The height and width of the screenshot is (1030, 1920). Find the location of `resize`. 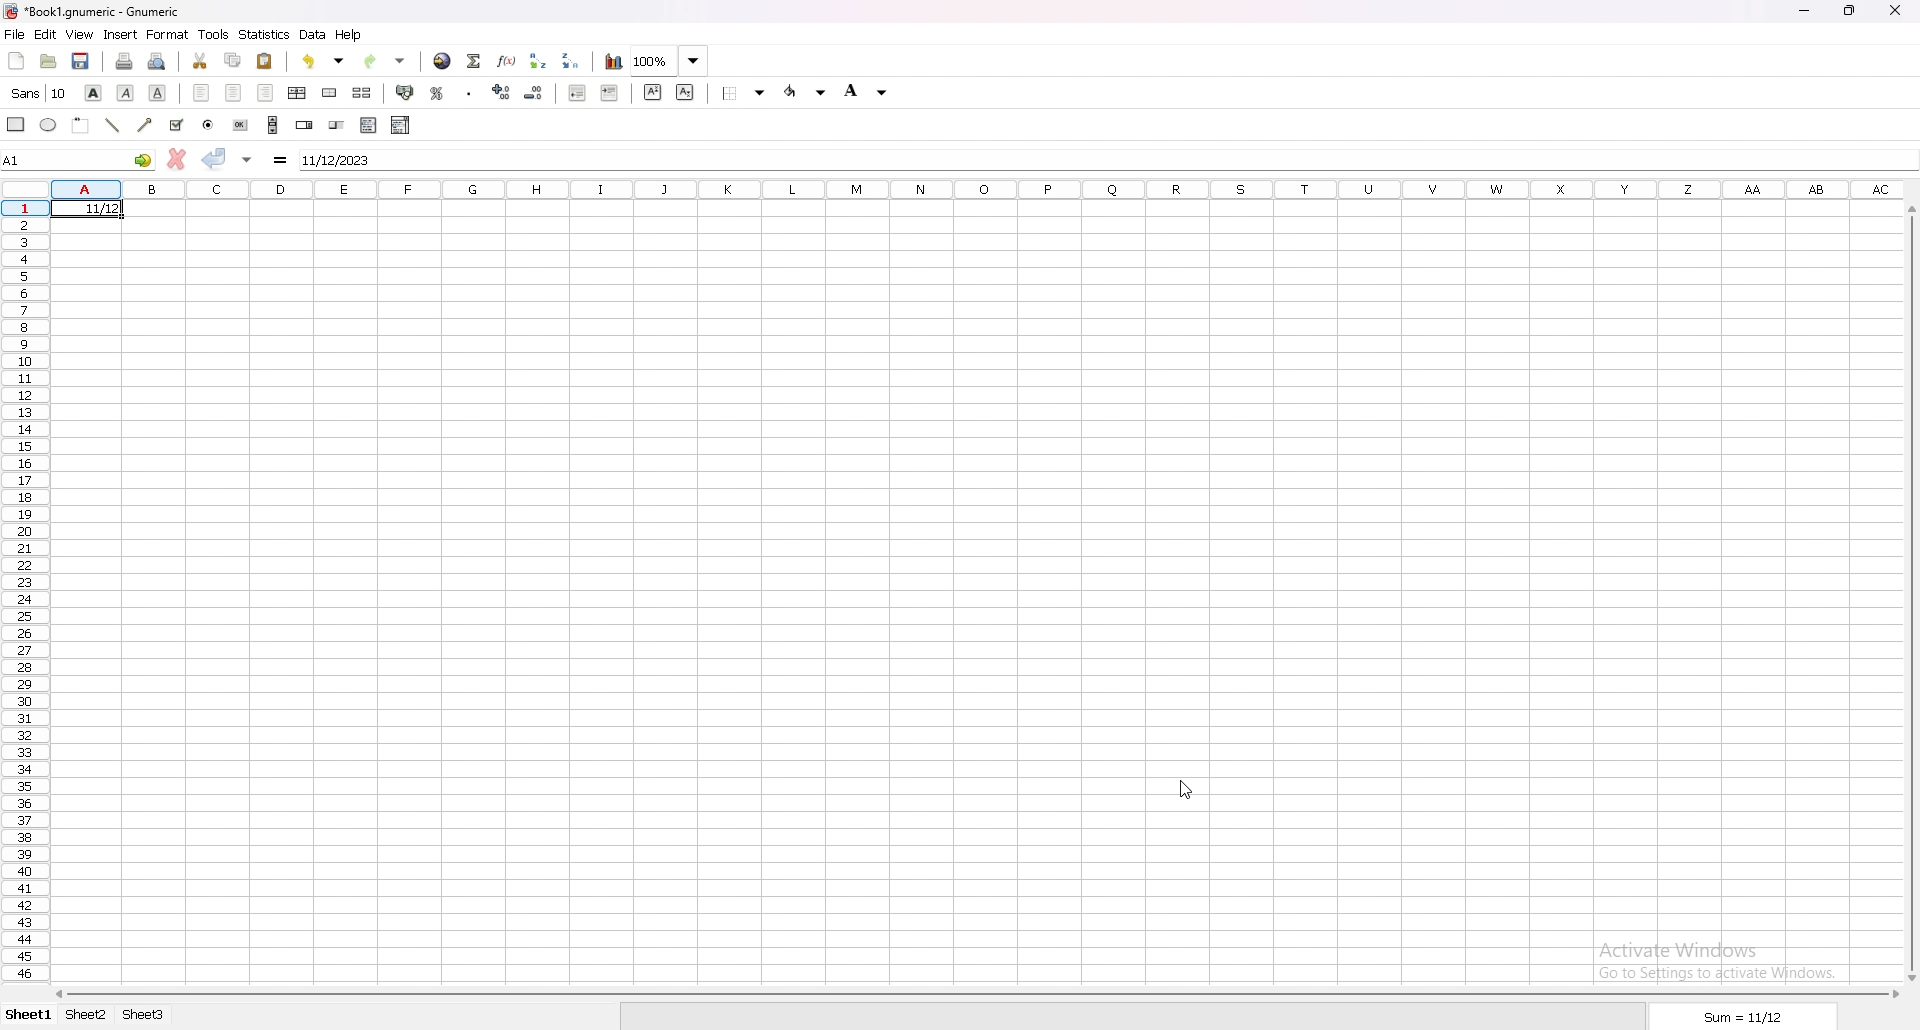

resize is located at coordinates (1851, 10).